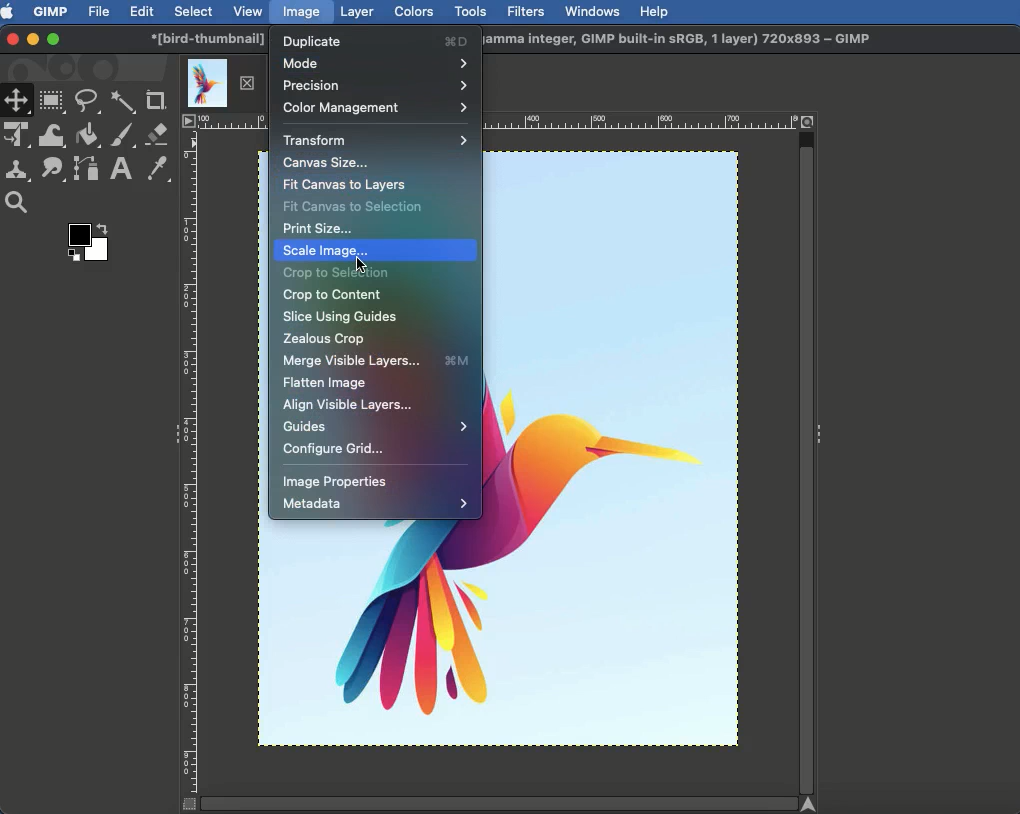  Describe the element at coordinates (375, 429) in the screenshot. I see `Guides` at that location.